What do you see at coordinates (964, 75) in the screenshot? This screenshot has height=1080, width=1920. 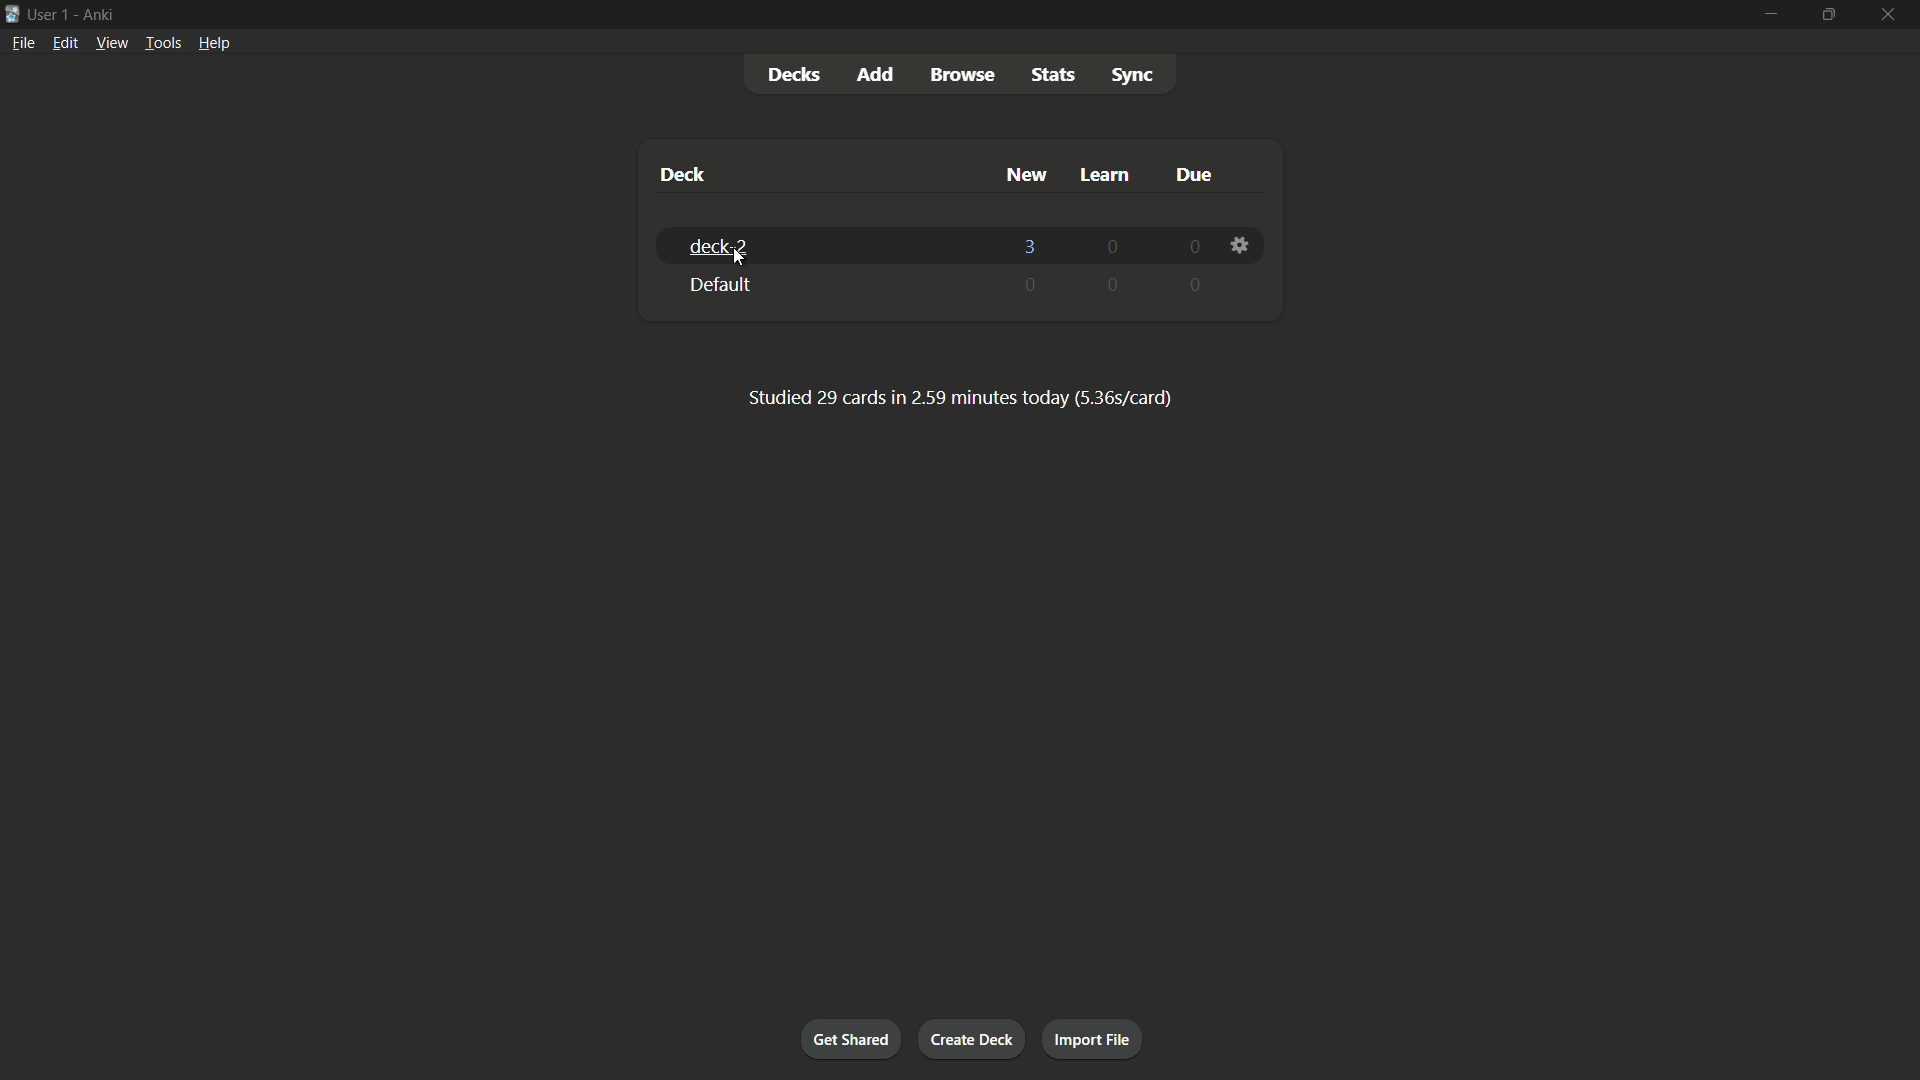 I see `browse` at bounding box center [964, 75].